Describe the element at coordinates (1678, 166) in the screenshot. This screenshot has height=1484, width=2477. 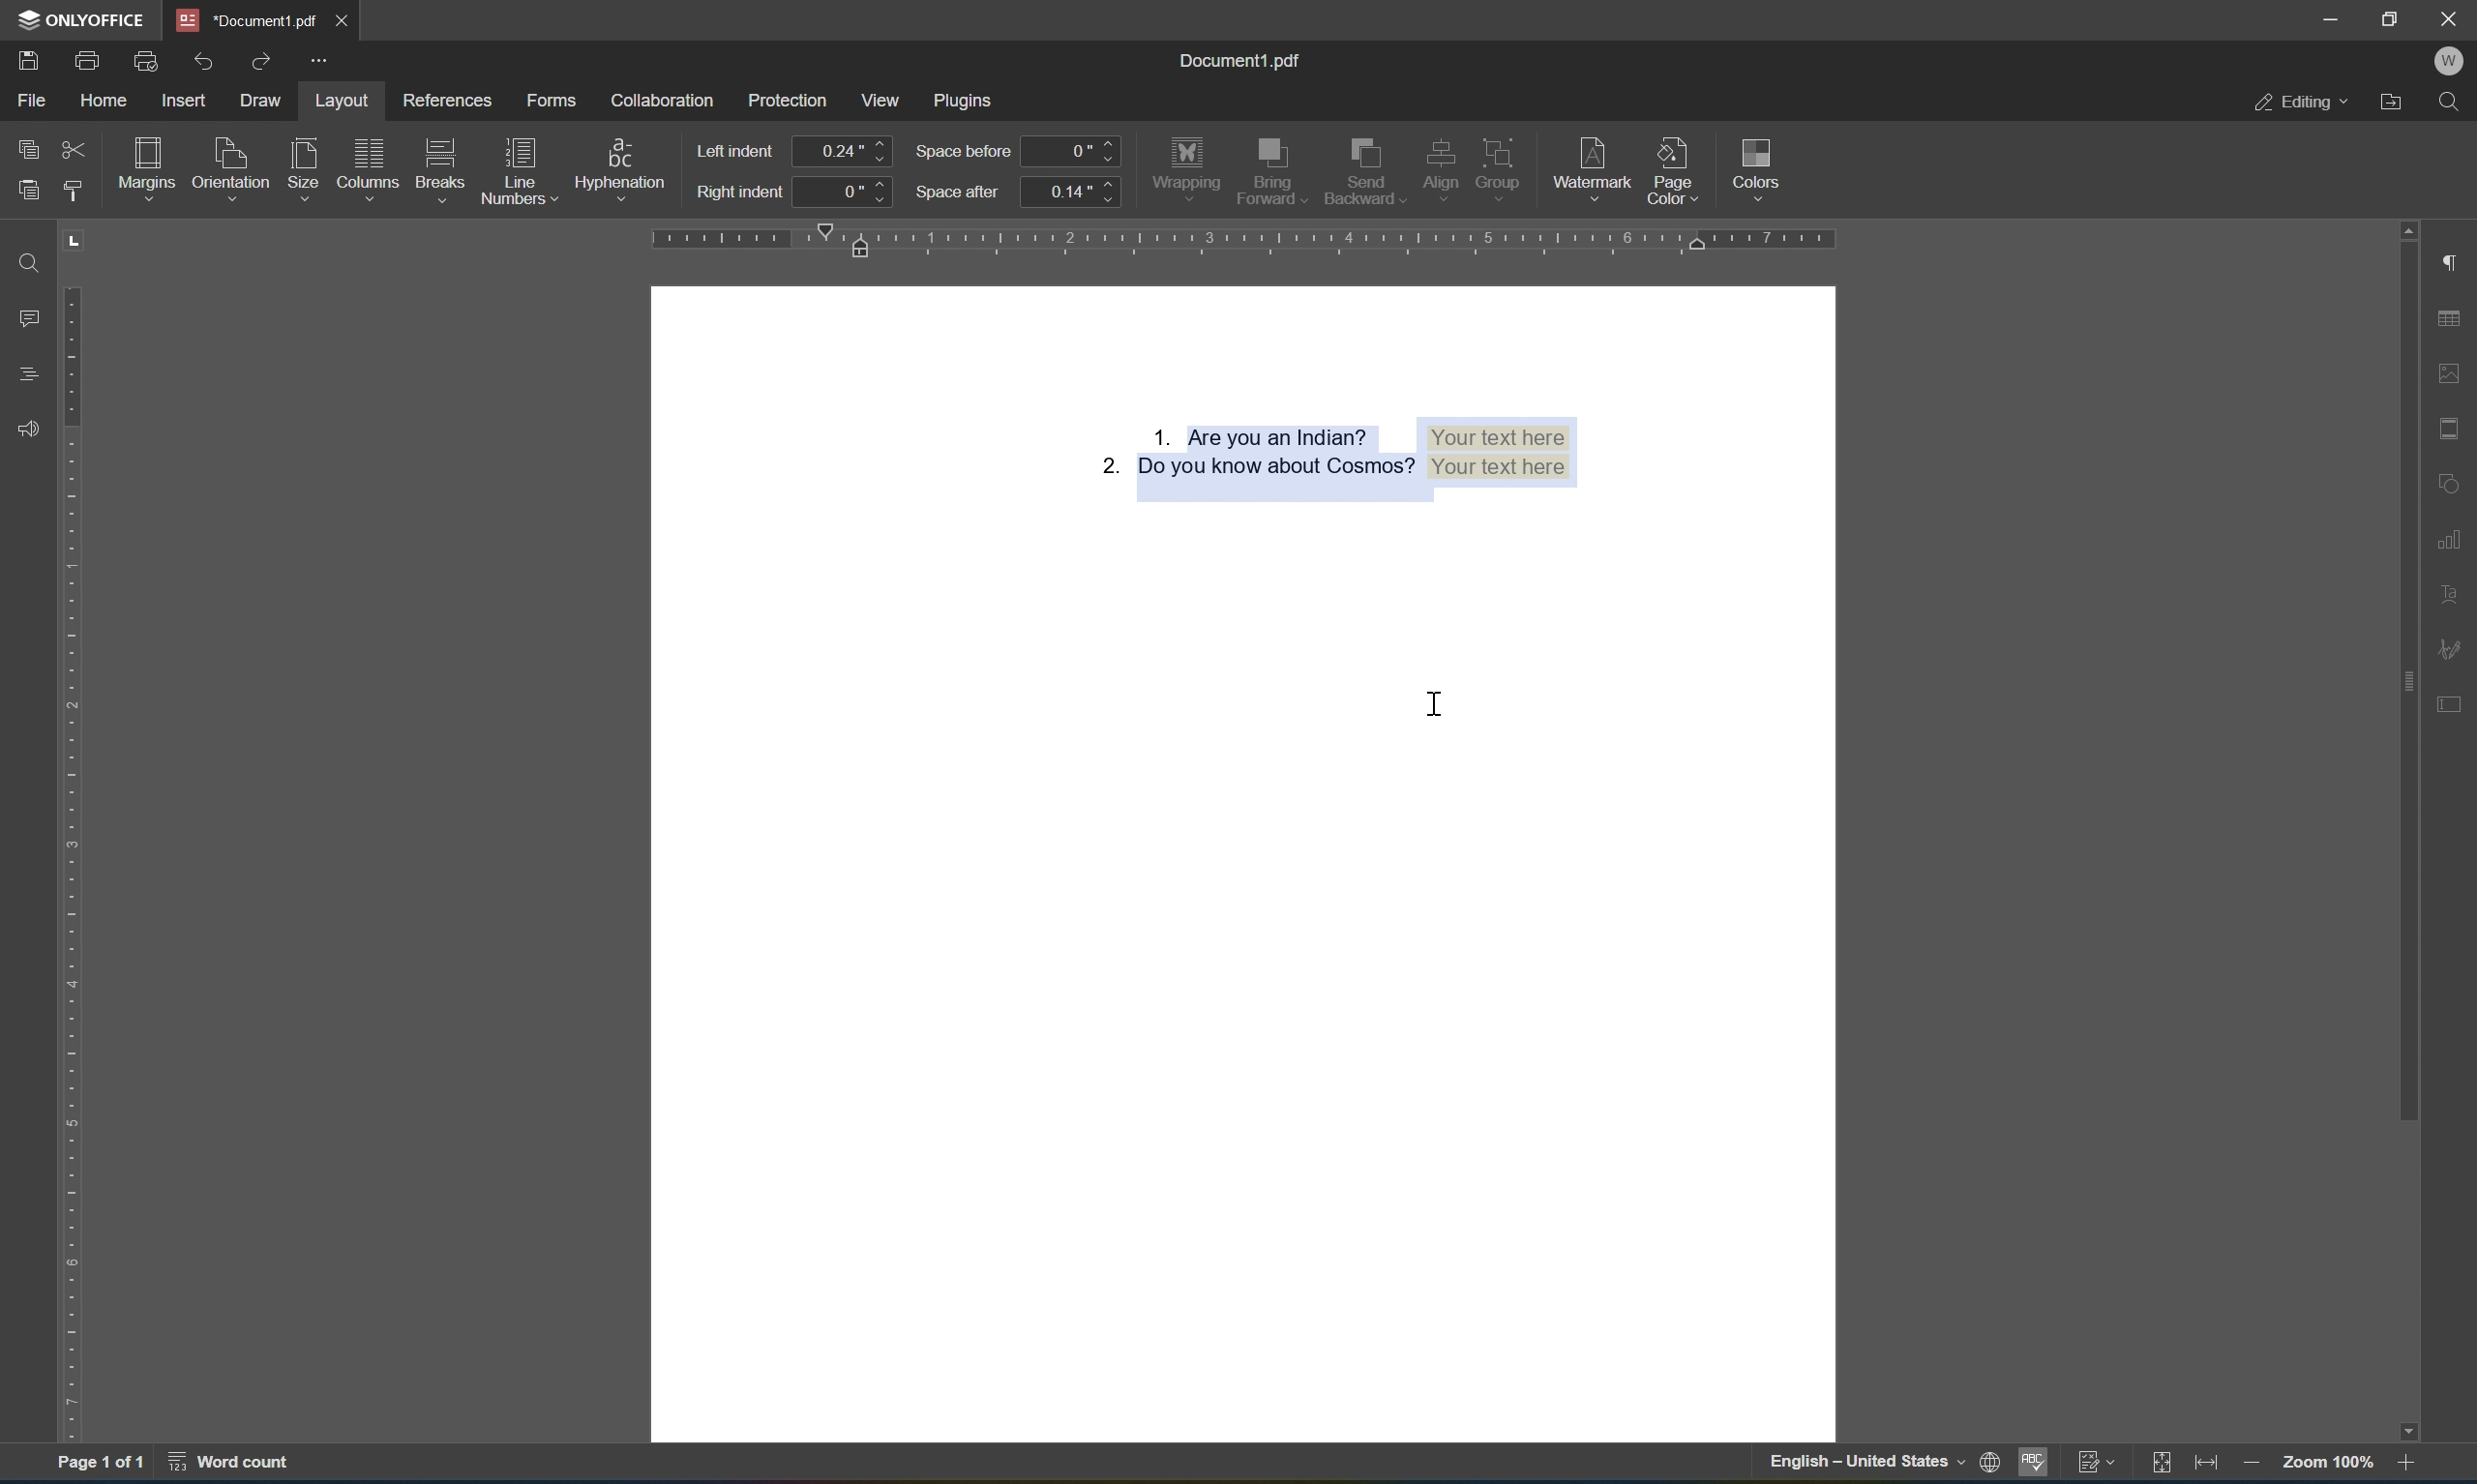
I see `page color` at that location.